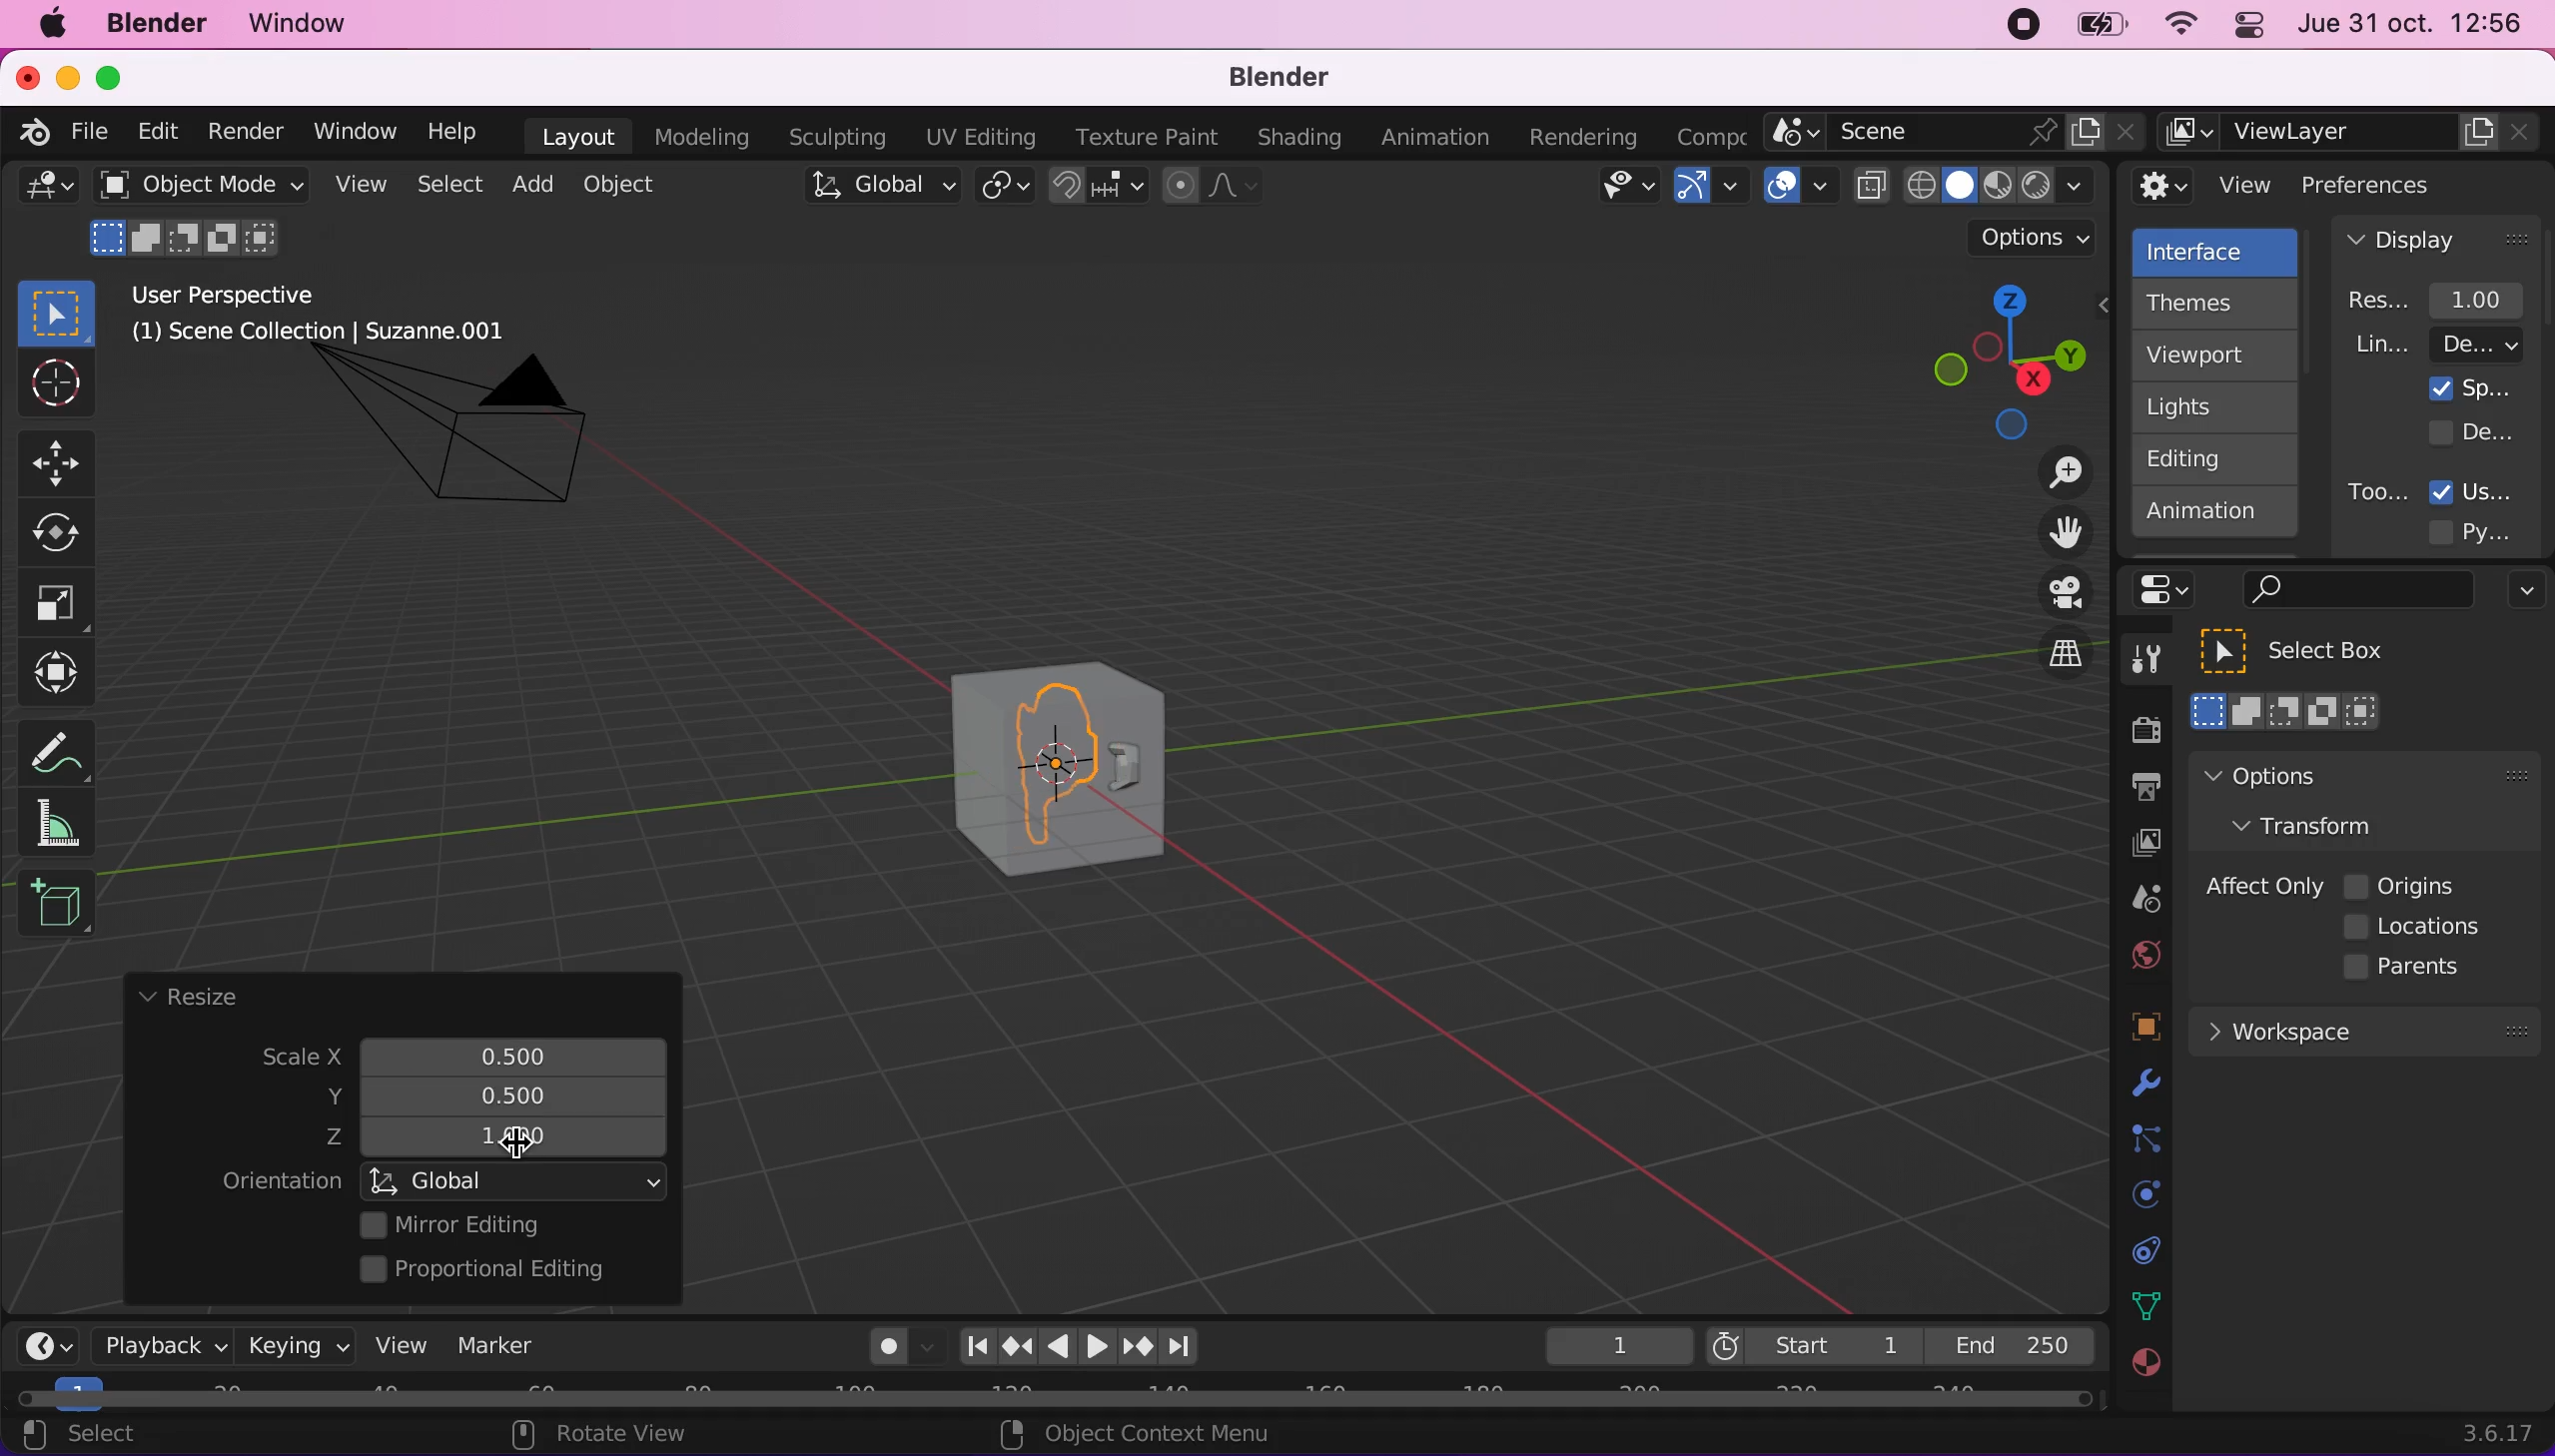 The width and height of the screenshot is (2555, 1456). What do you see at coordinates (2204, 186) in the screenshot?
I see `view` at bounding box center [2204, 186].